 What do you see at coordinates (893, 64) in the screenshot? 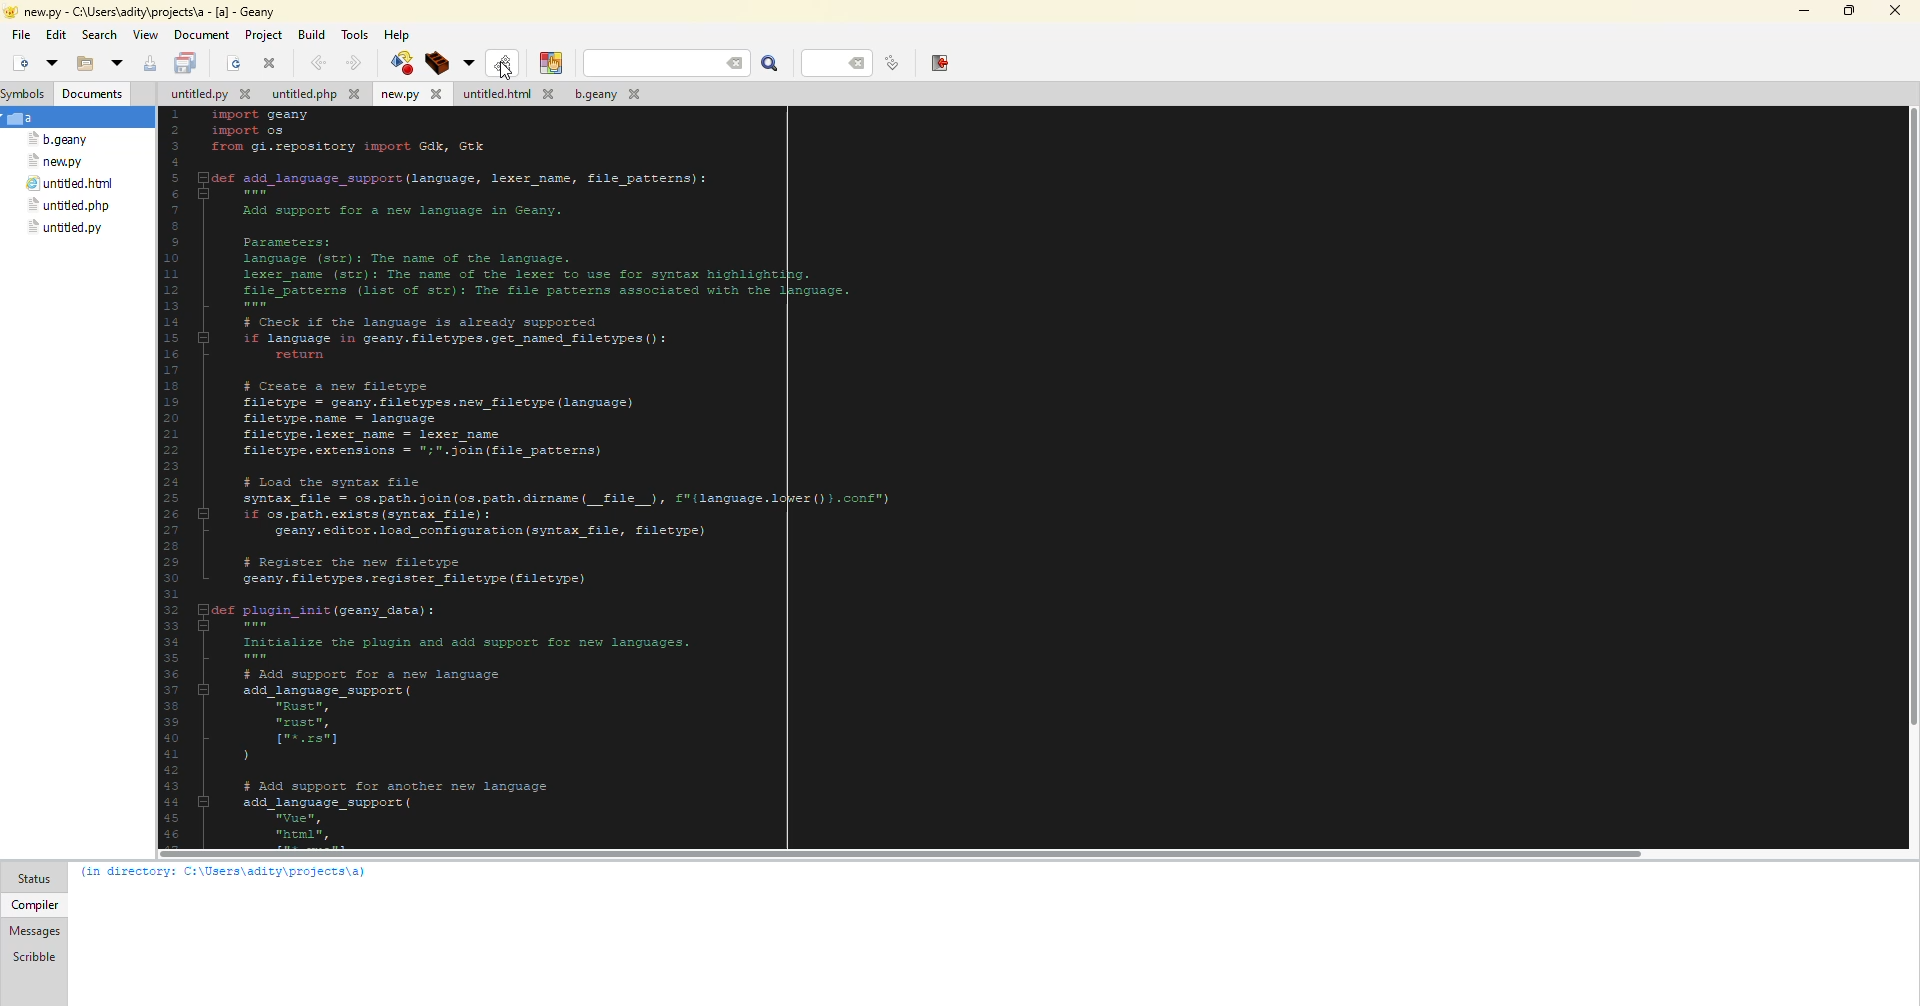
I see `goto line` at bounding box center [893, 64].